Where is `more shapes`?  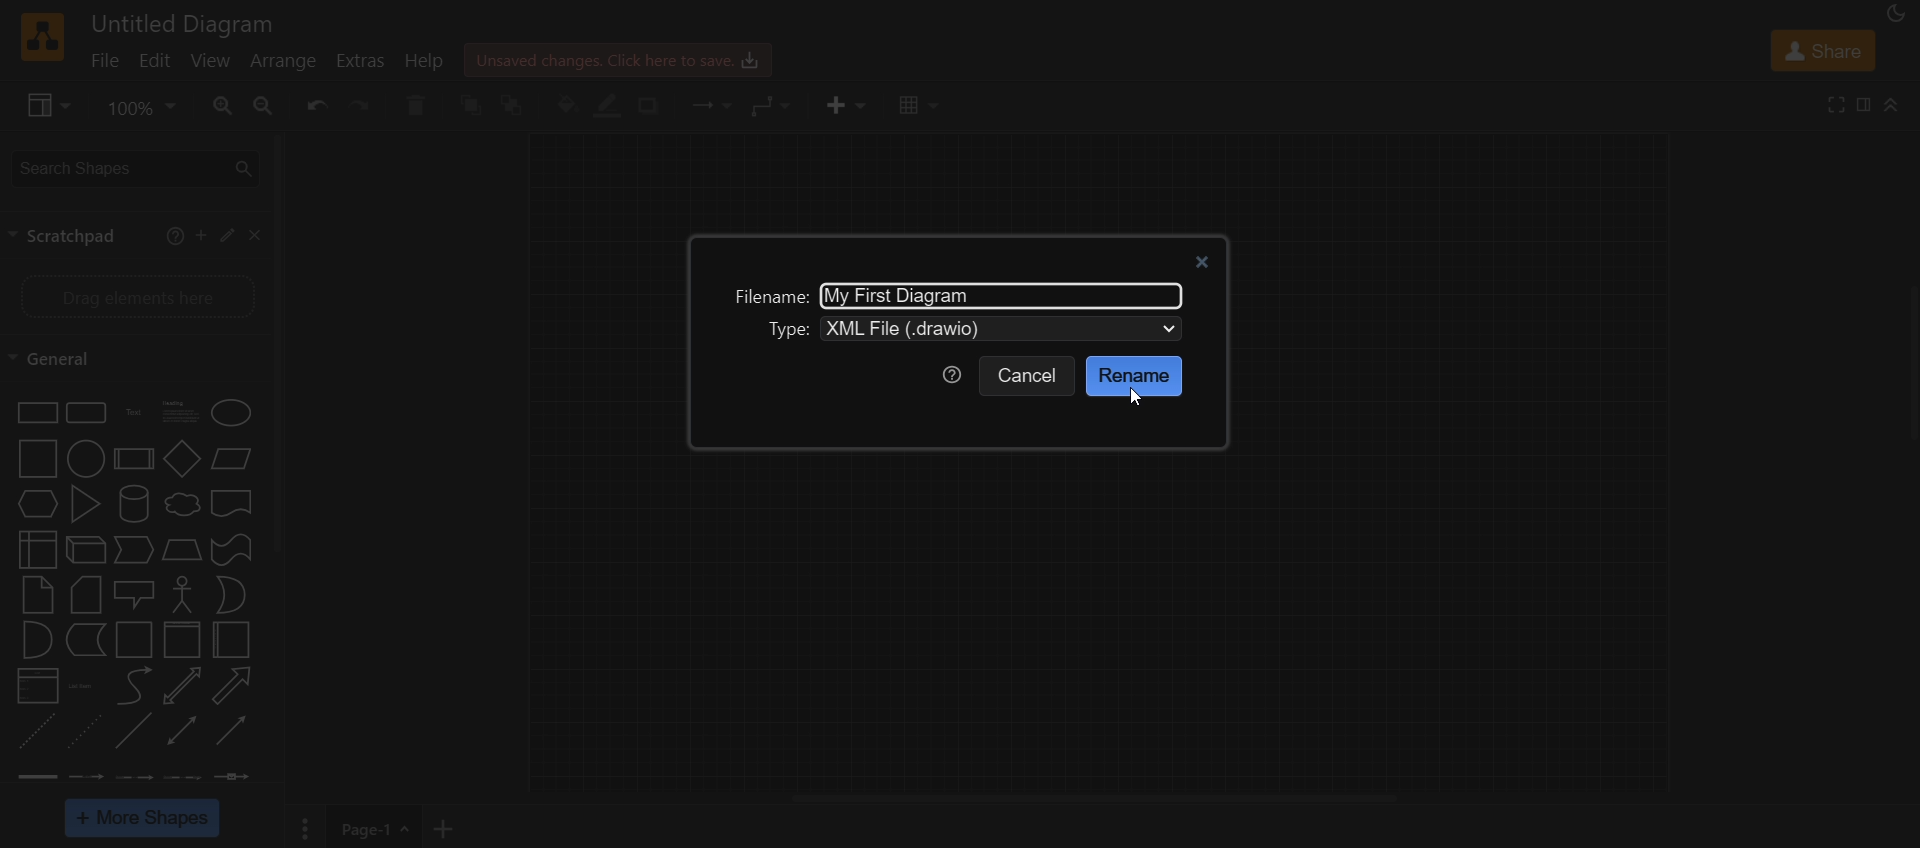
more shapes is located at coordinates (144, 819).